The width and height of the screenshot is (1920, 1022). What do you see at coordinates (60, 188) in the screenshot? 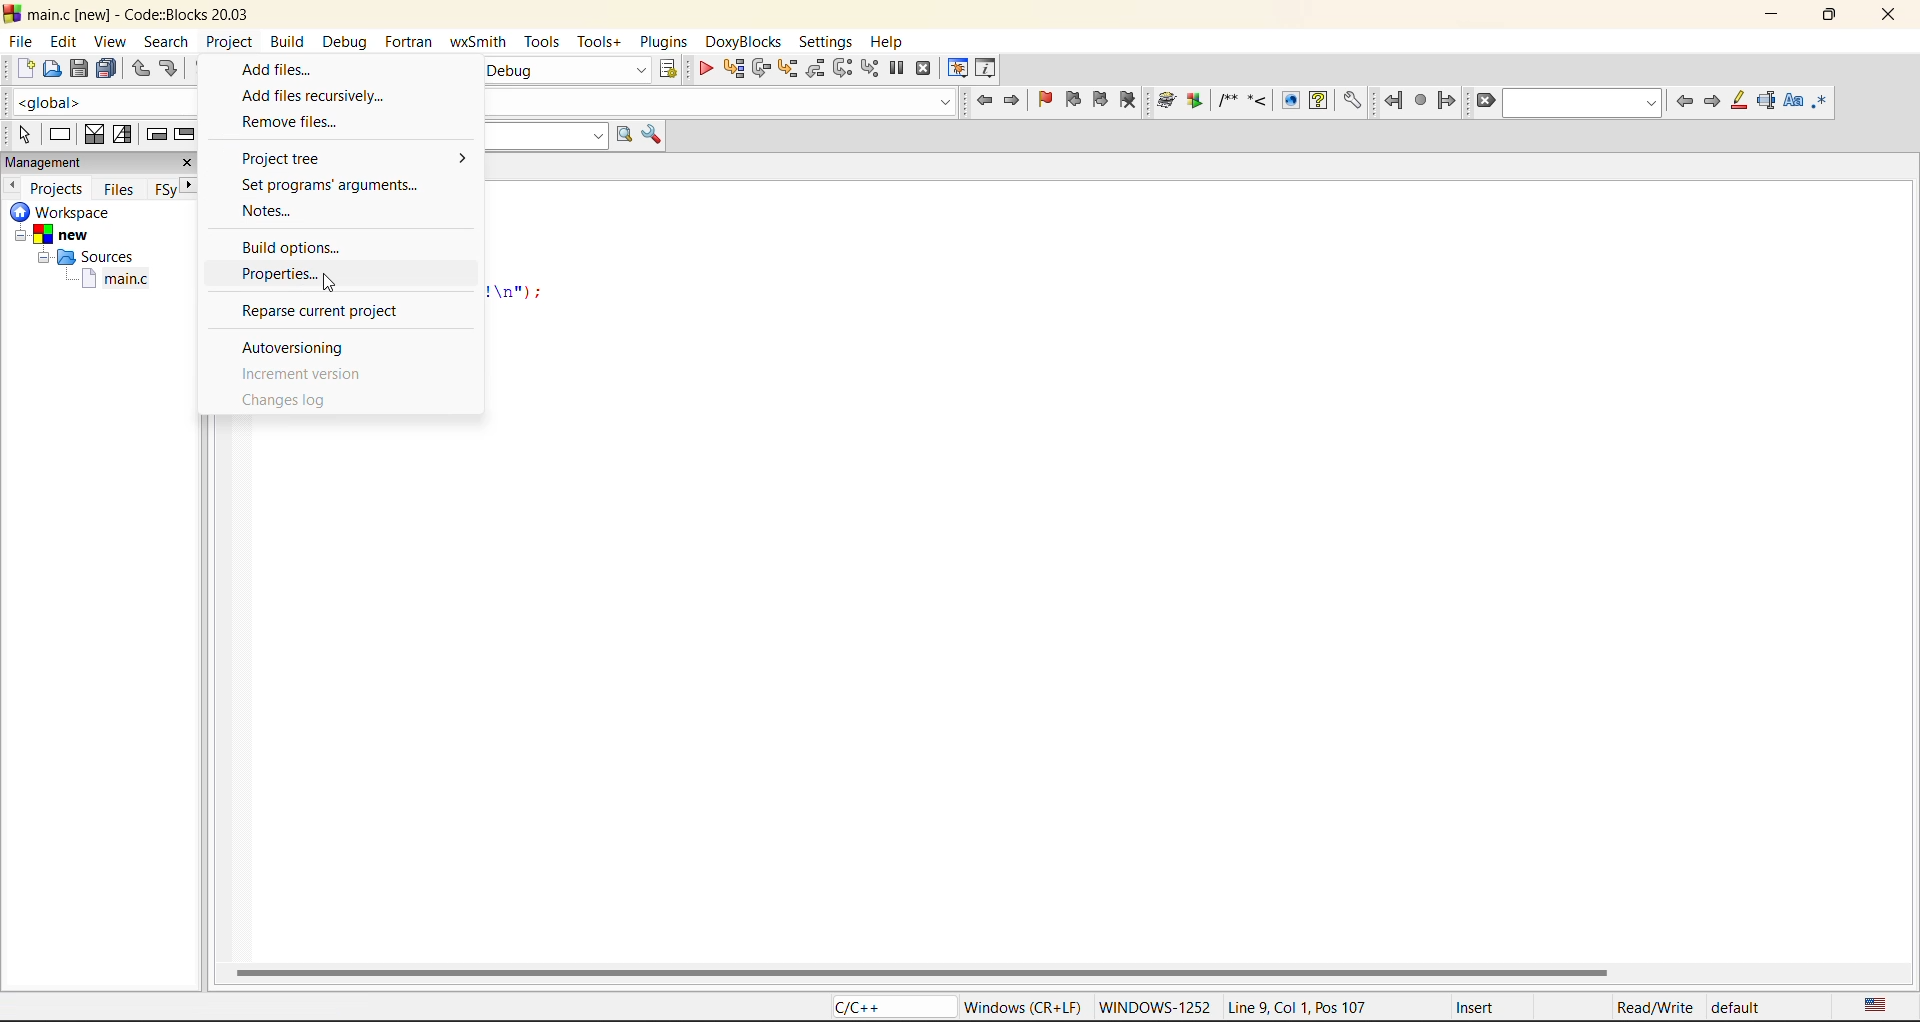
I see `projects` at bounding box center [60, 188].